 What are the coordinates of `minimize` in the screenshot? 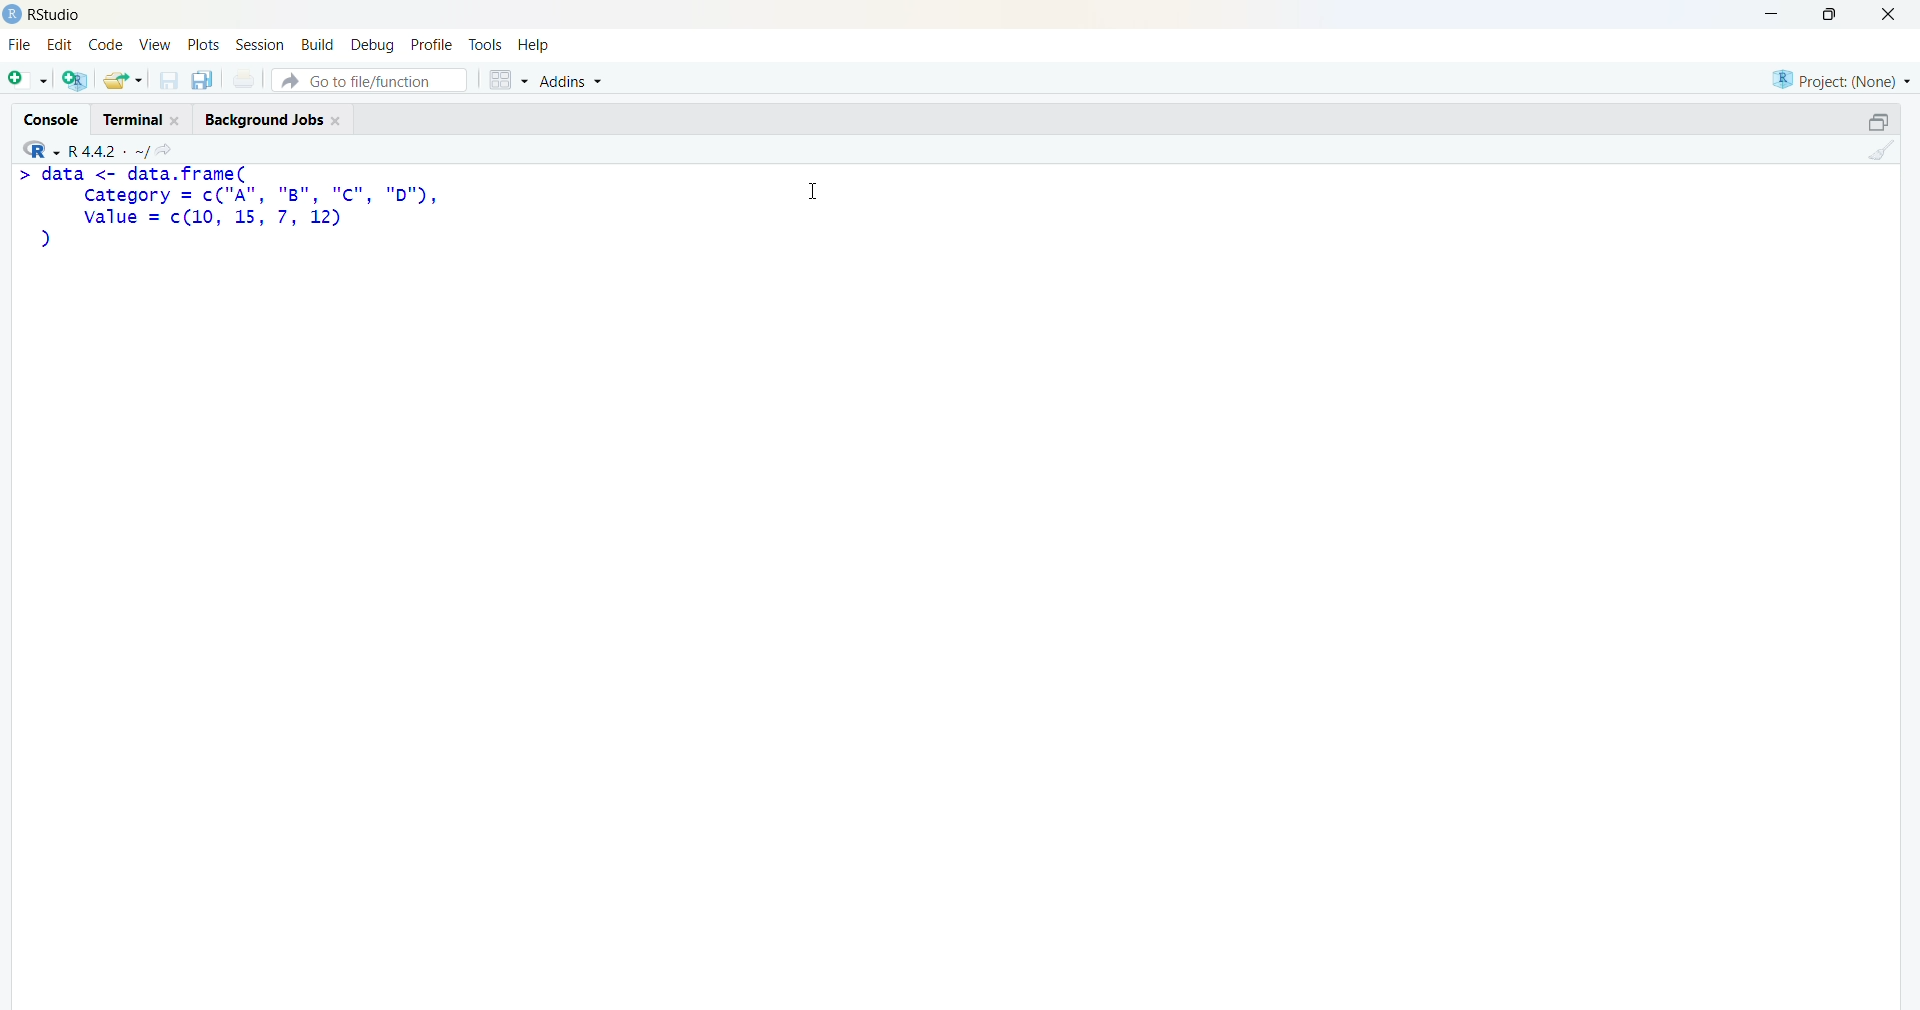 It's located at (1778, 14).